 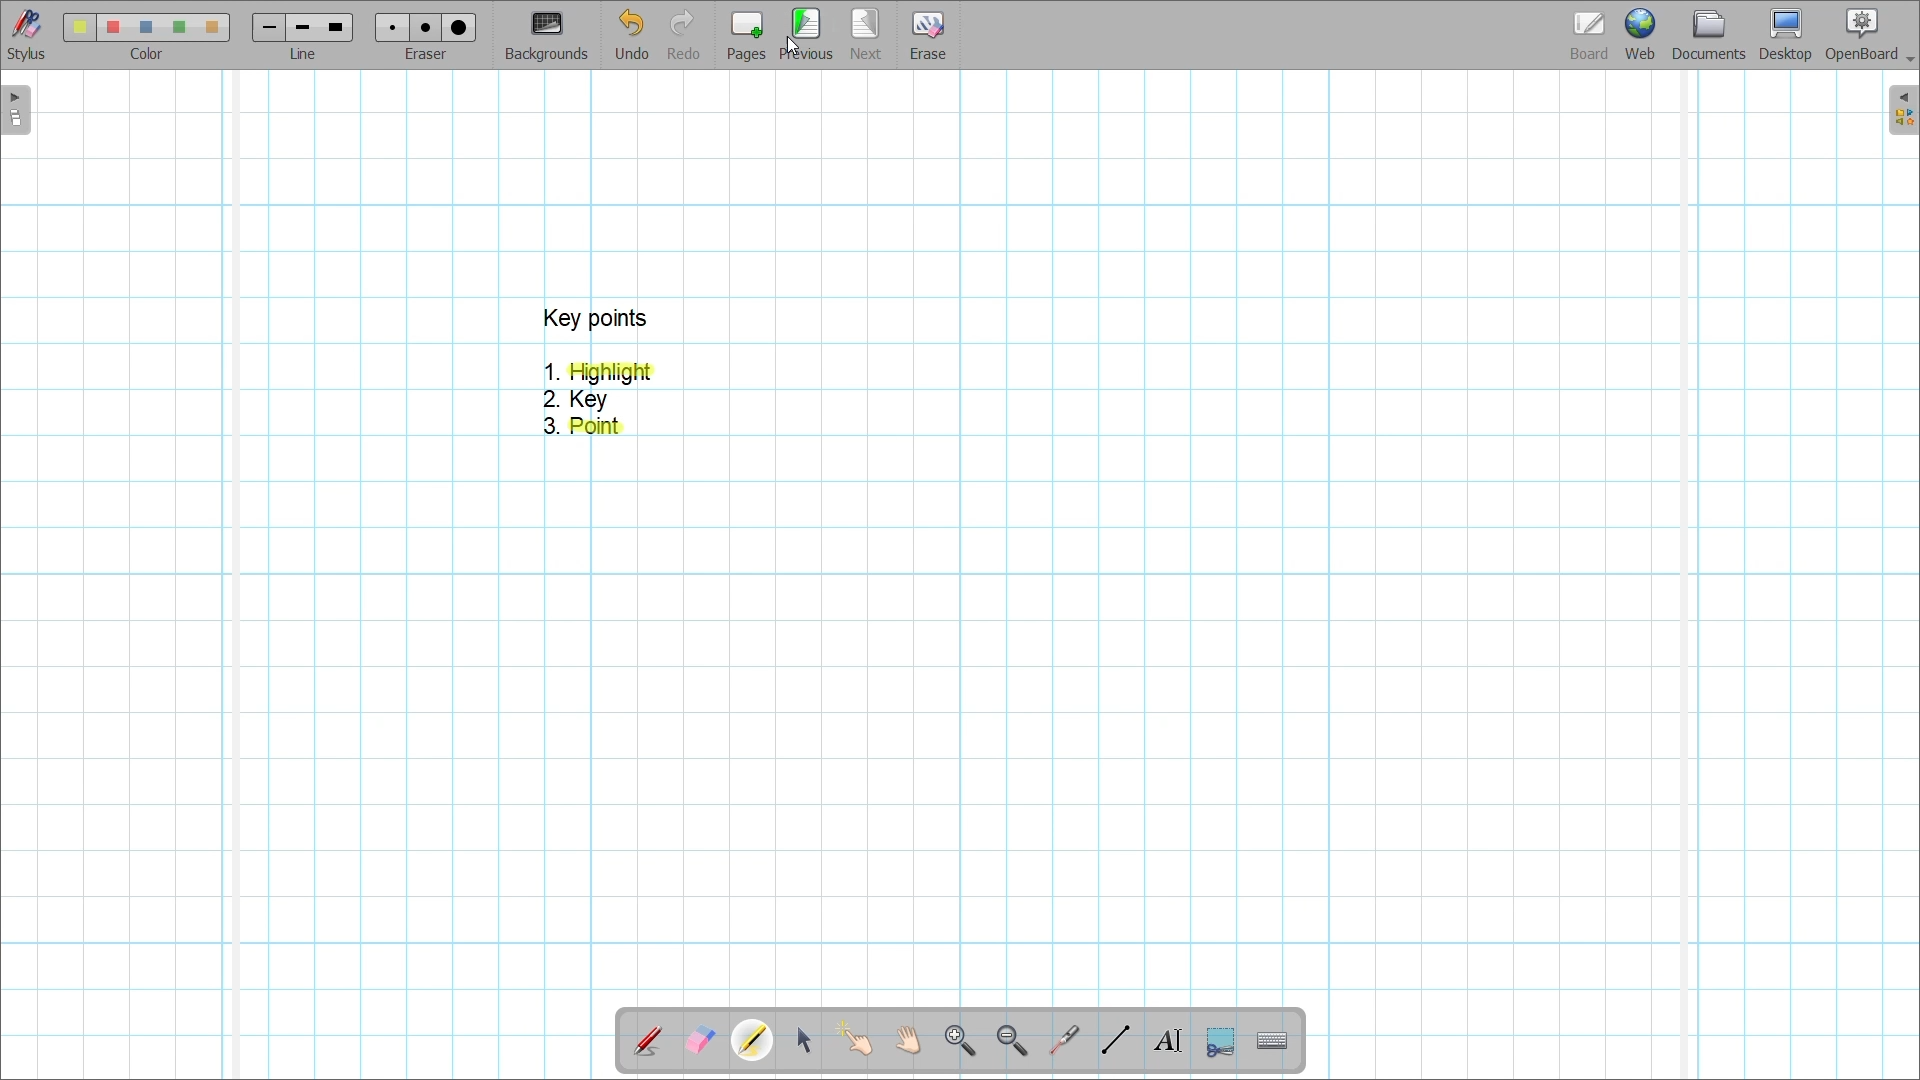 I want to click on color5, so click(x=210, y=28).